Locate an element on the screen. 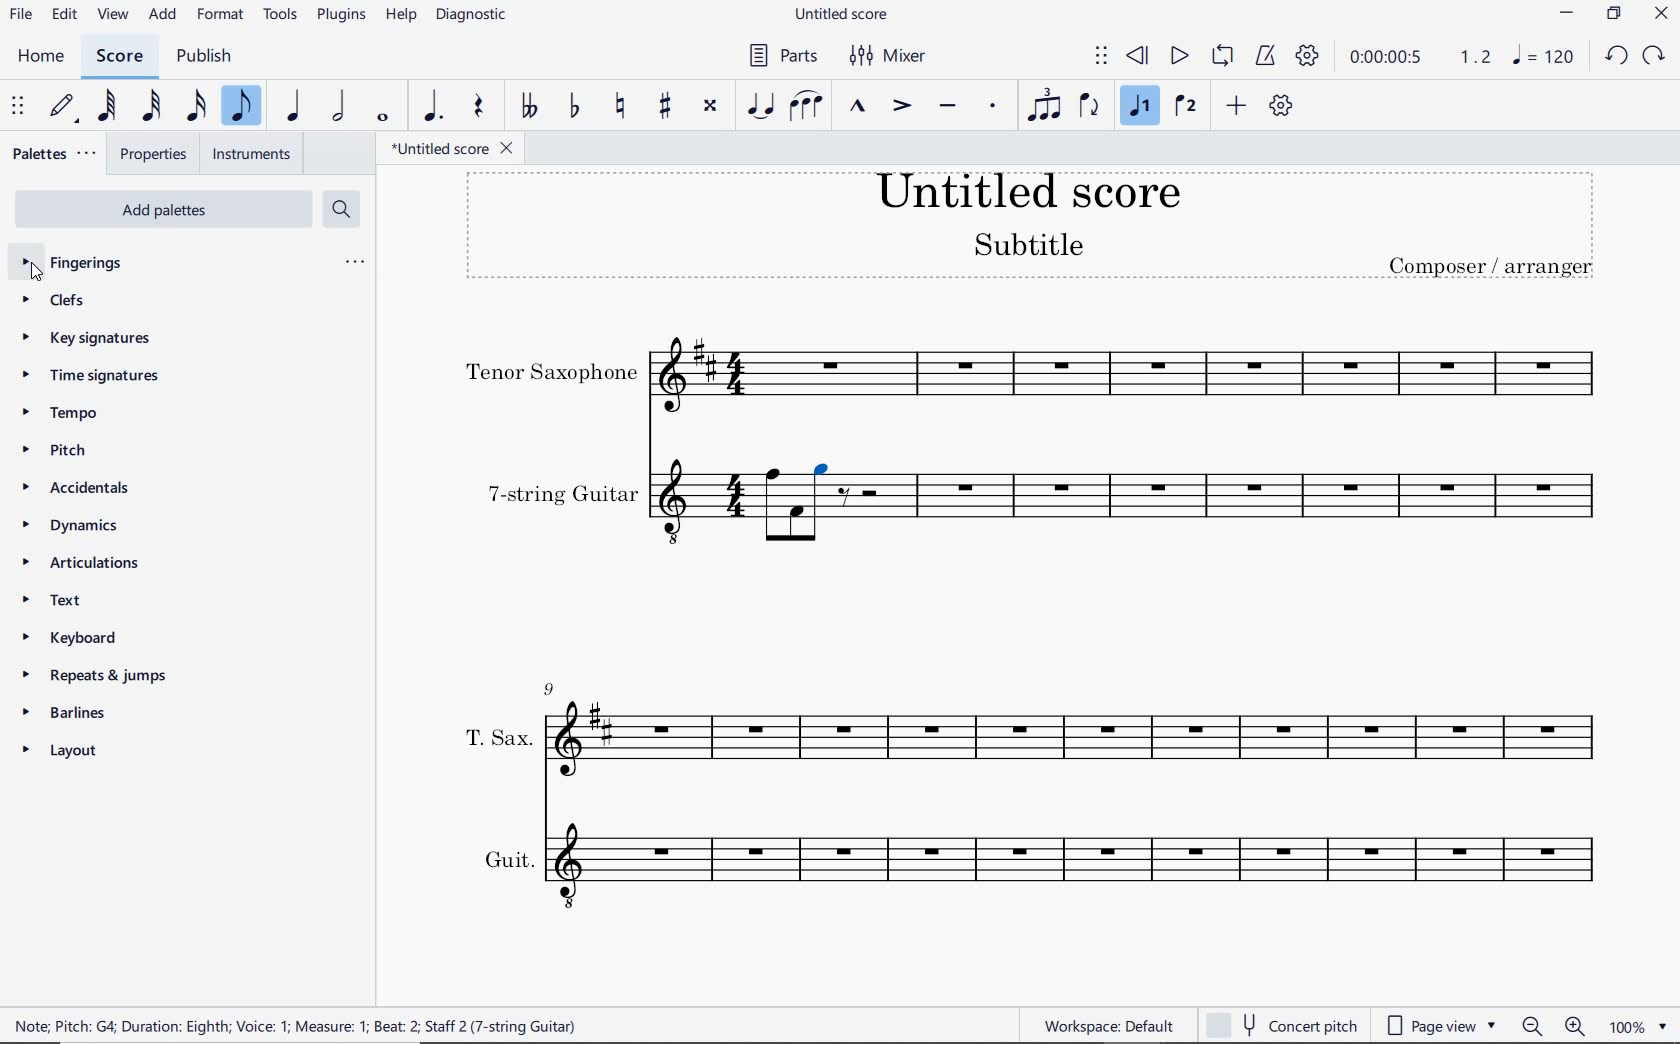 The width and height of the screenshot is (1680, 1044). SCORE is located at coordinates (118, 57).